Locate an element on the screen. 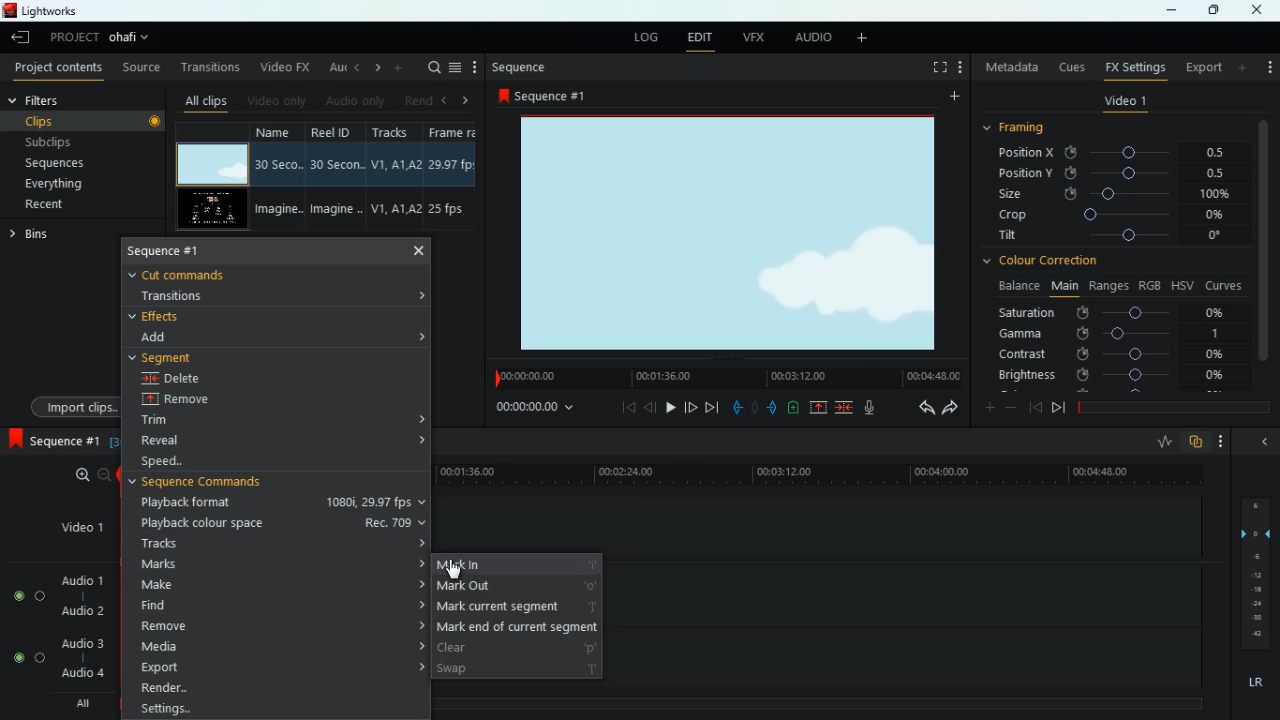  au is located at coordinates (331, 67).